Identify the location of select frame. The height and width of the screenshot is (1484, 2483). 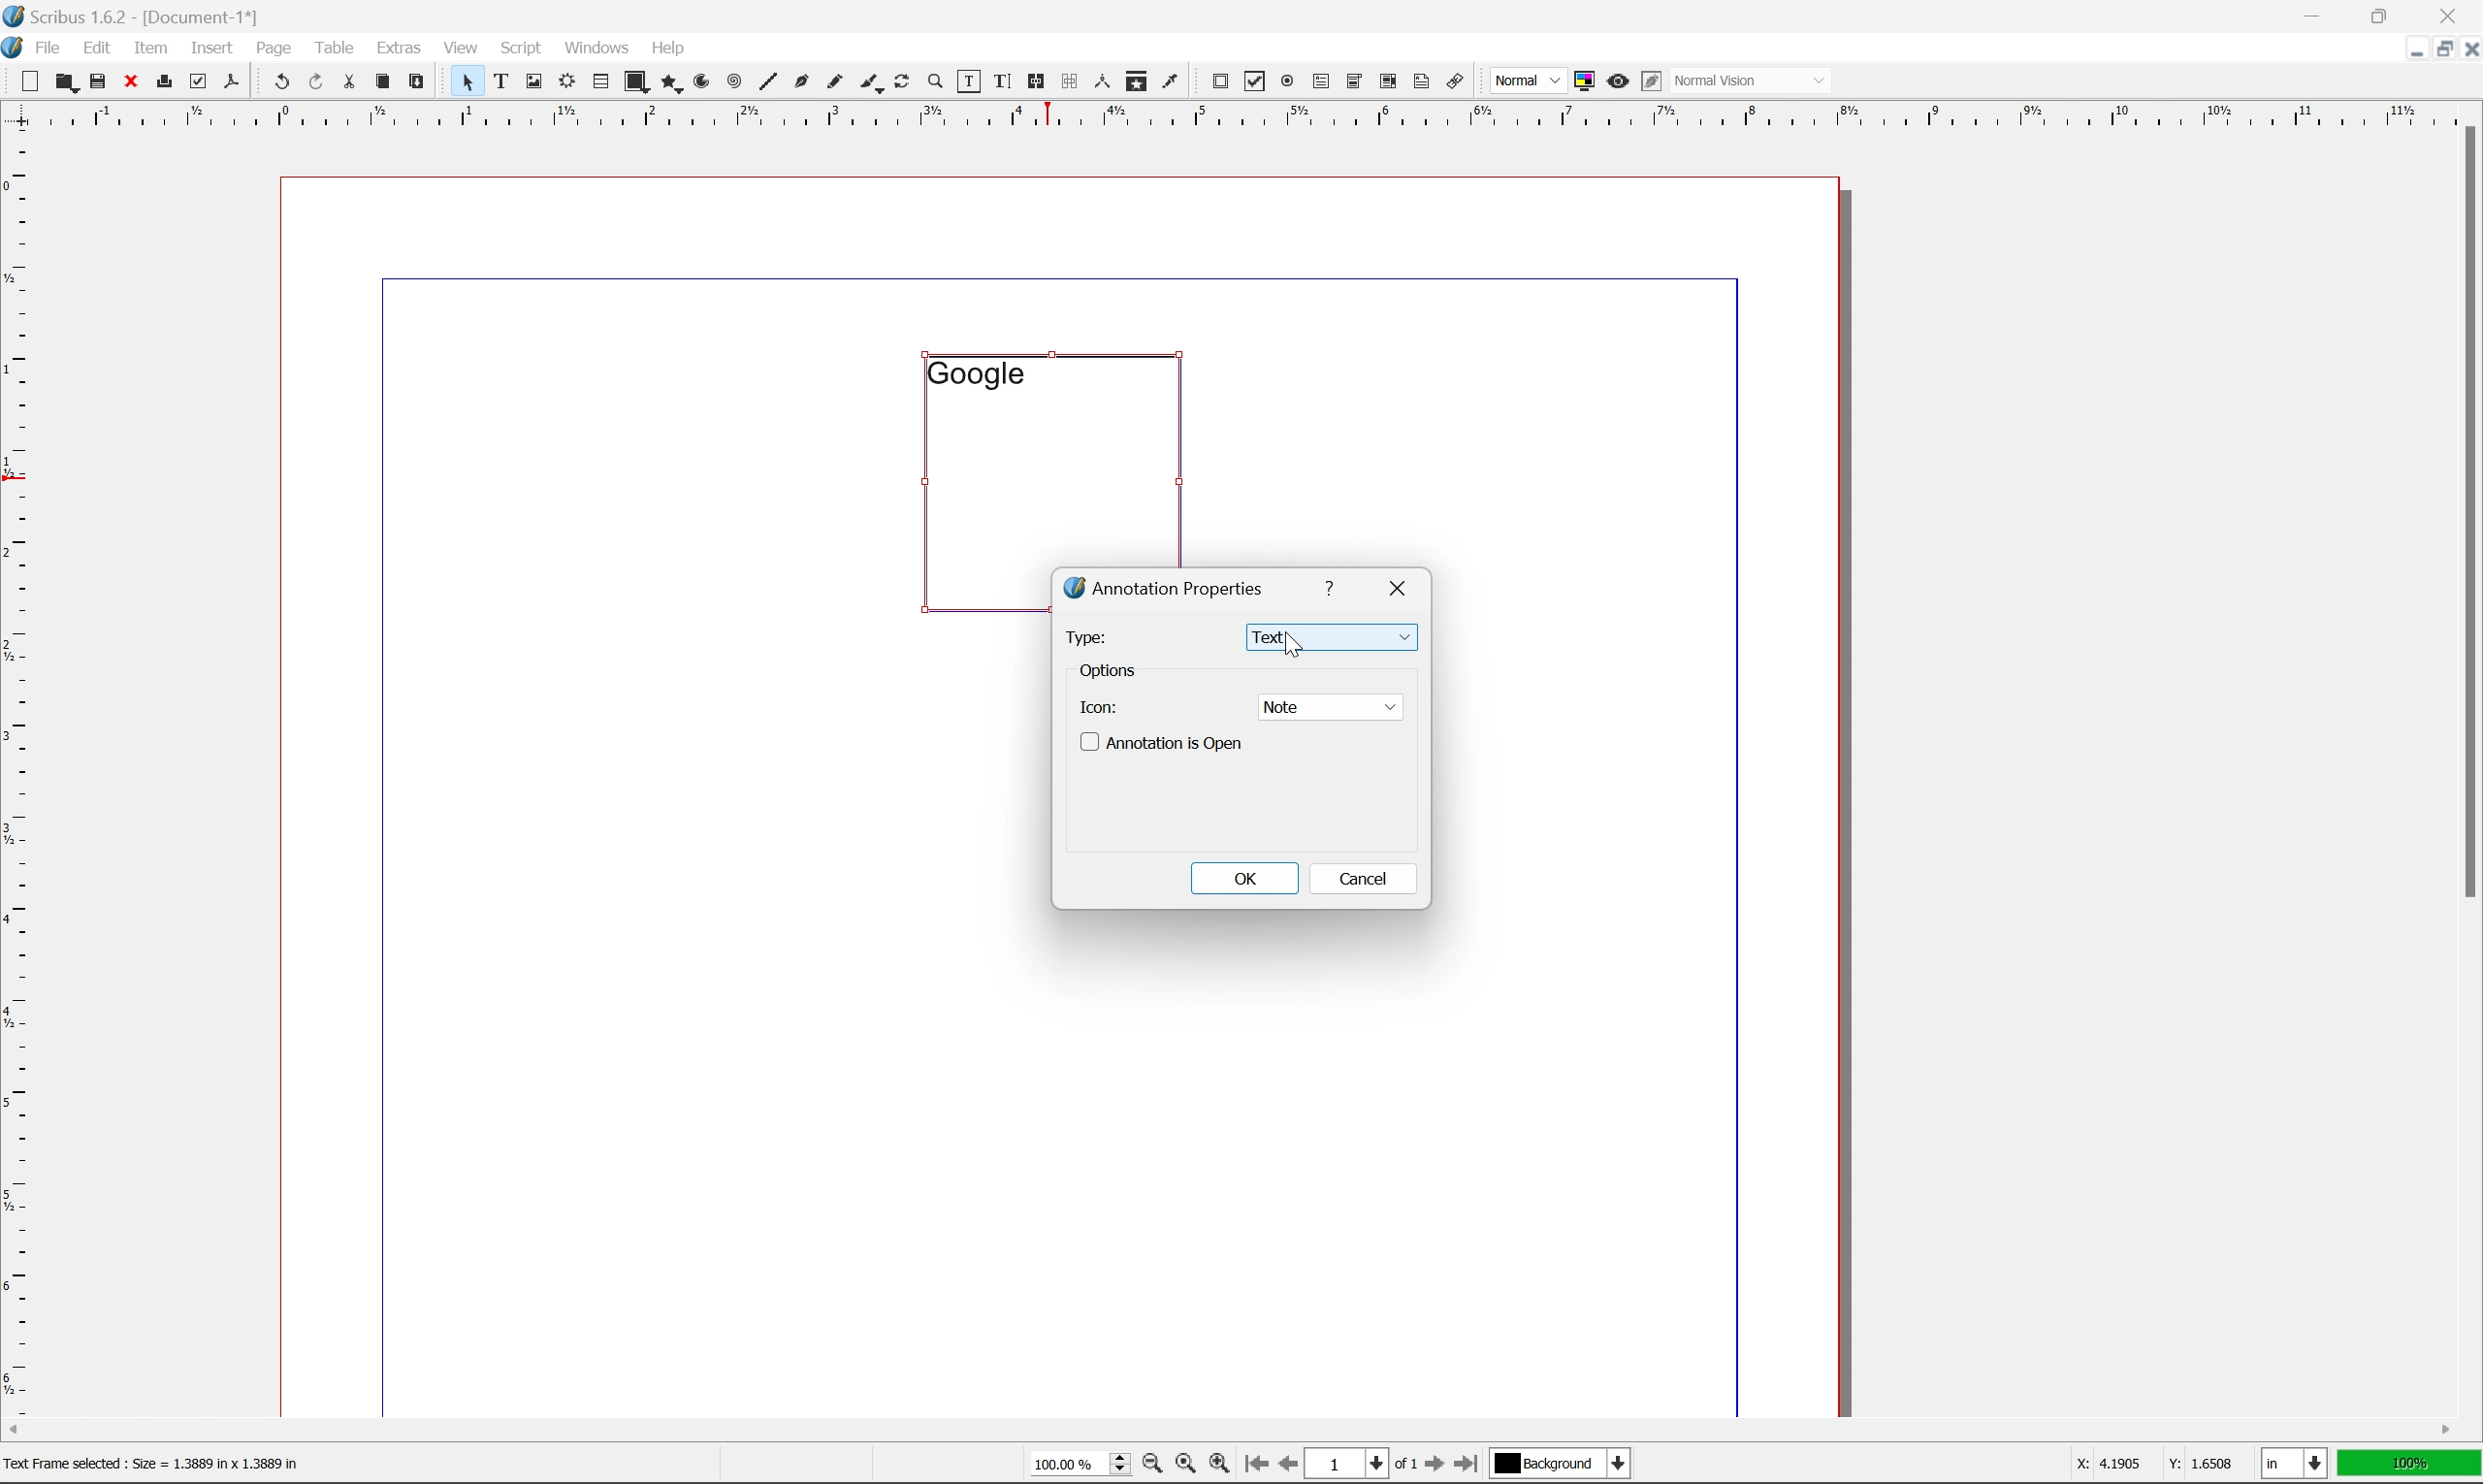
(466, 85).